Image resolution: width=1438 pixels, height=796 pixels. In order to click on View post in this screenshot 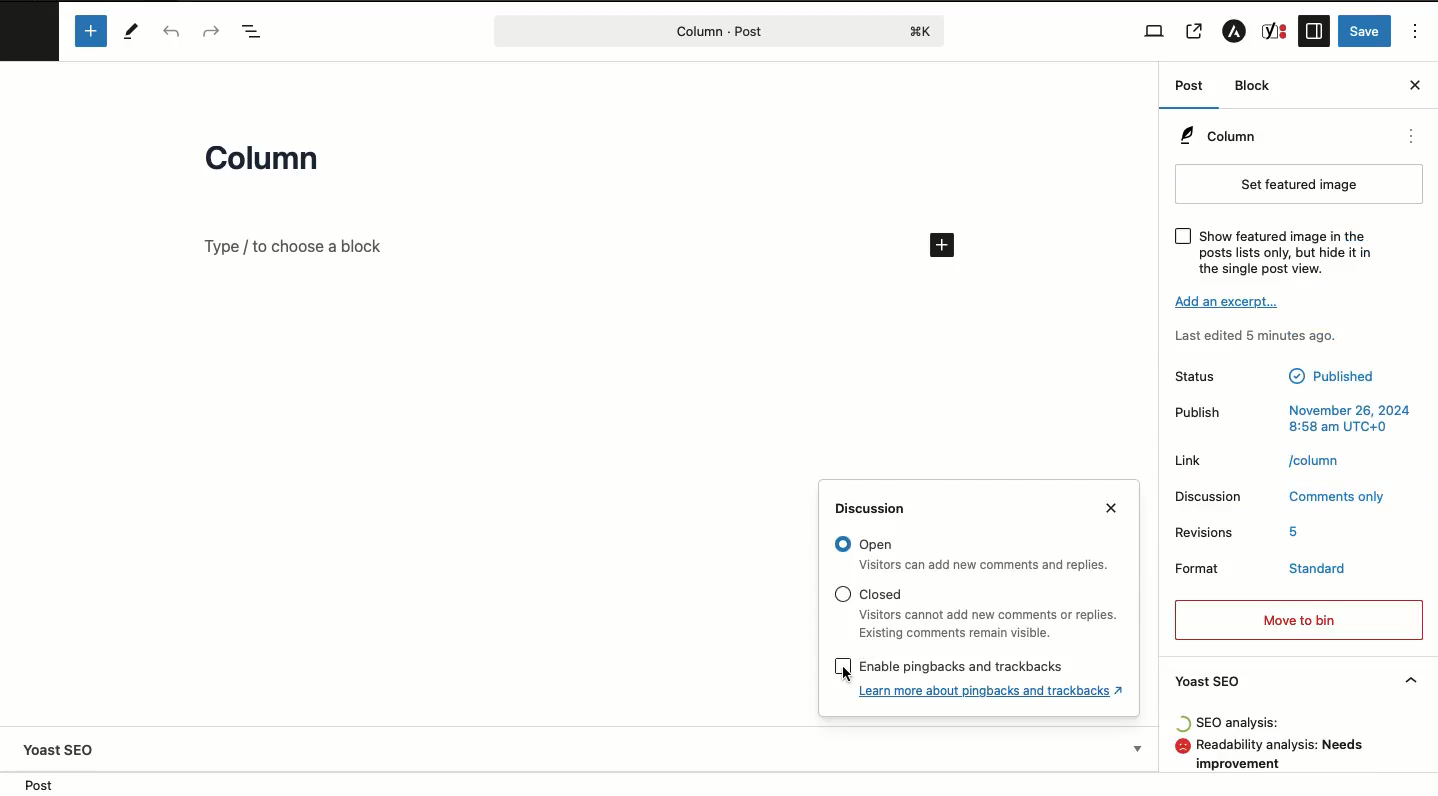, I will do `click(1195, 31)`.